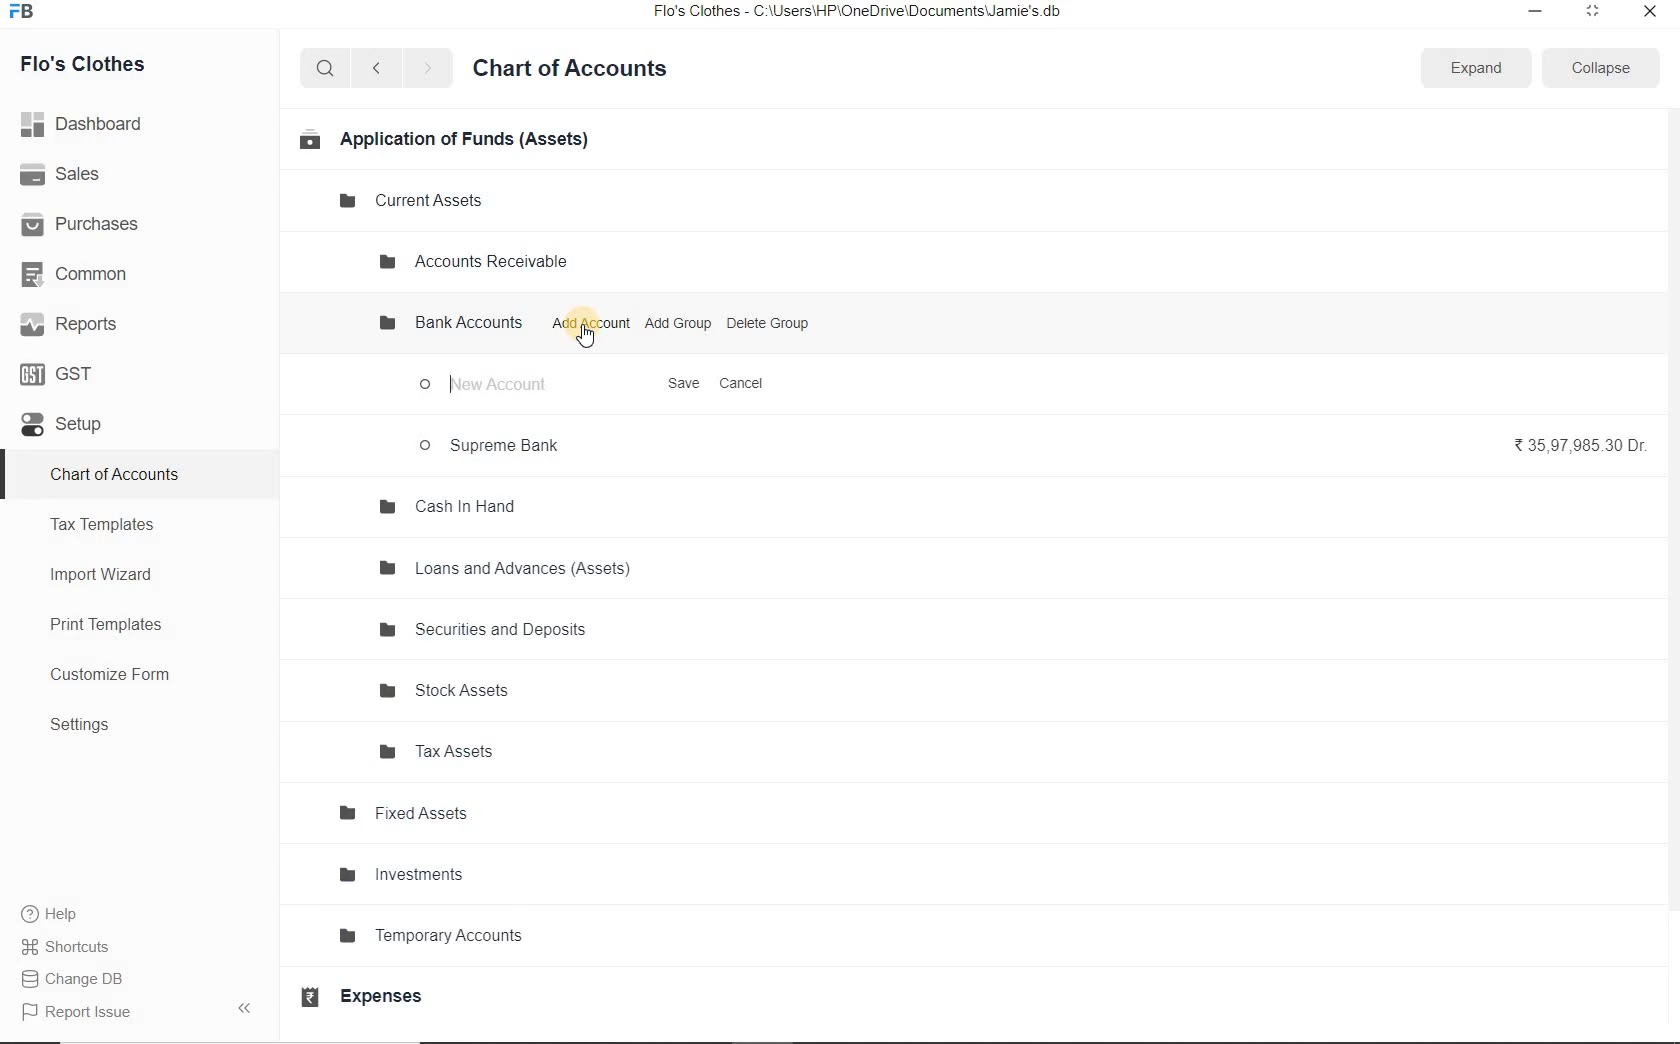  What do you see at coordinates (74, 977) in the screenshot?
I see `Change DB` at bounding box center [74, 977].